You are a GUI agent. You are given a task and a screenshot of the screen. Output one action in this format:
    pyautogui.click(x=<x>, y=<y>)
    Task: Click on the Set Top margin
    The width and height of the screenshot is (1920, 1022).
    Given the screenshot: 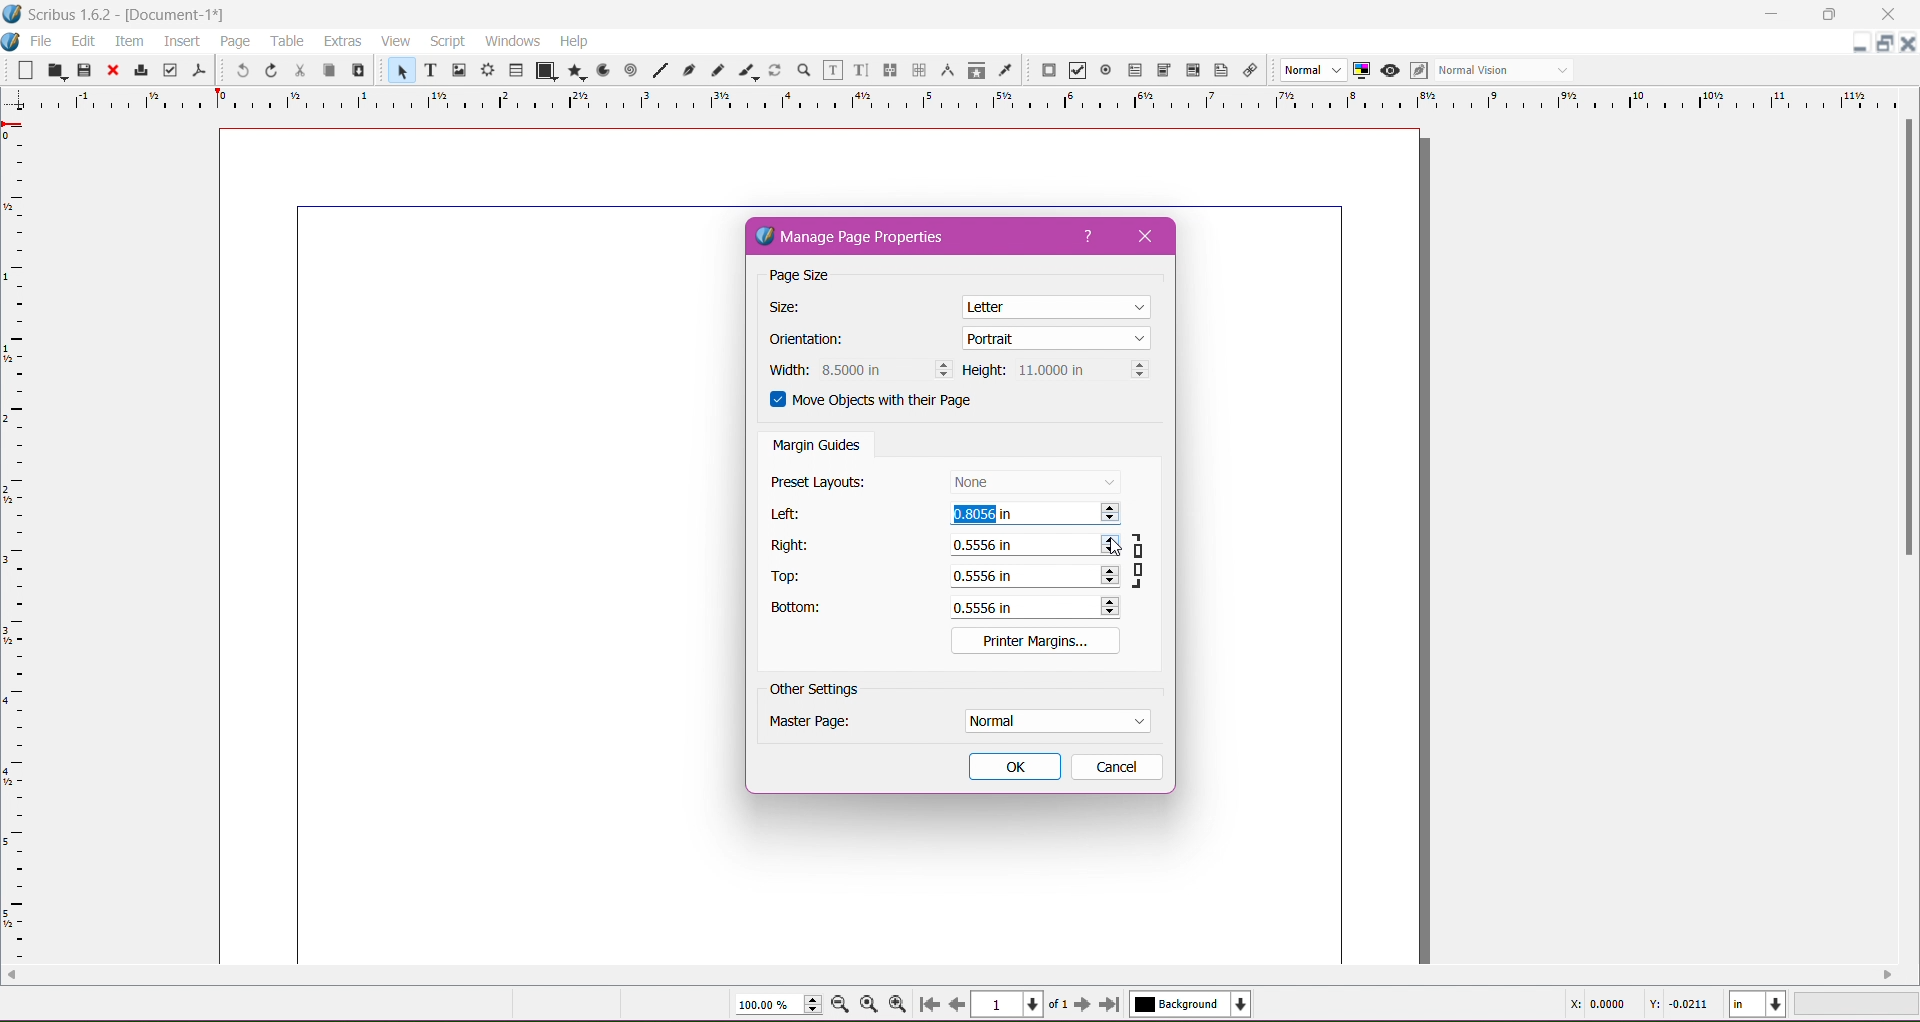 What is the action you would take?
    pyautogui.click(x=1033, y=575)
    